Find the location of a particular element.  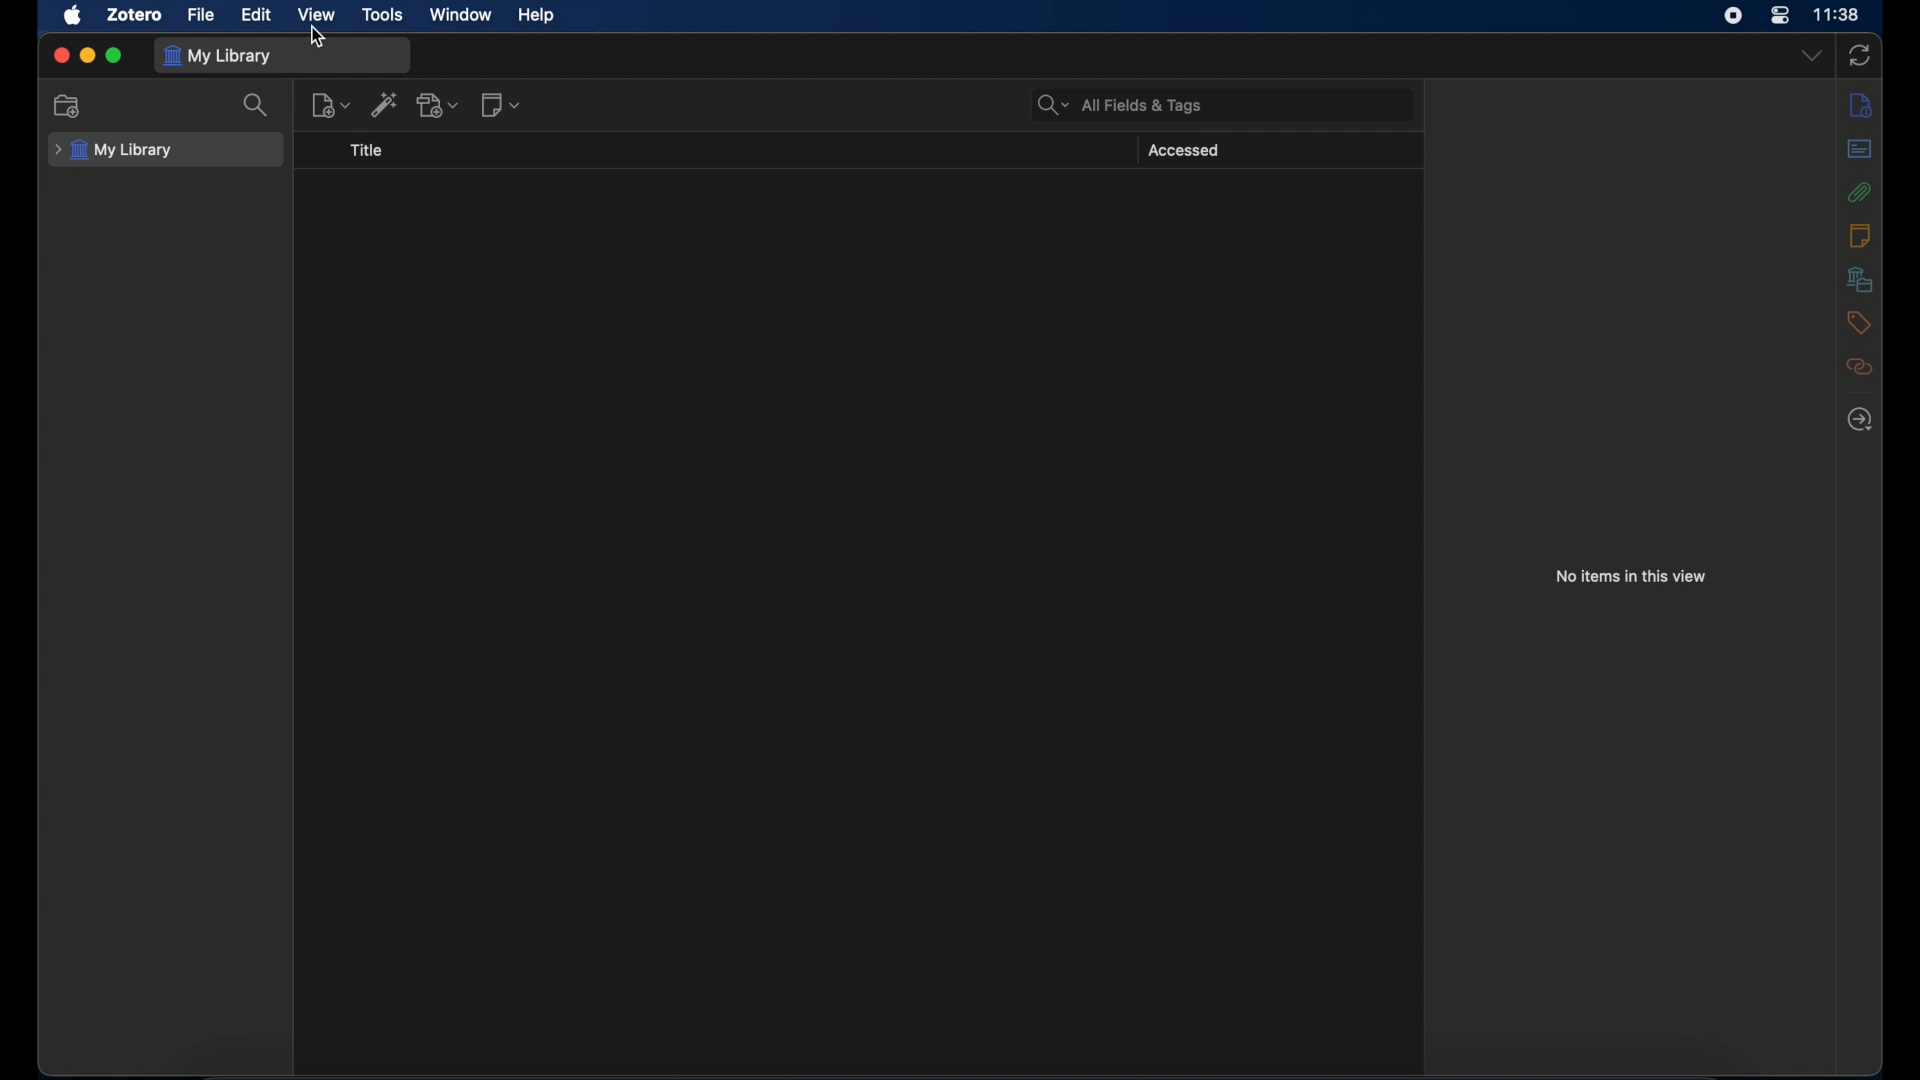

help is located at coordinates (538, 16).